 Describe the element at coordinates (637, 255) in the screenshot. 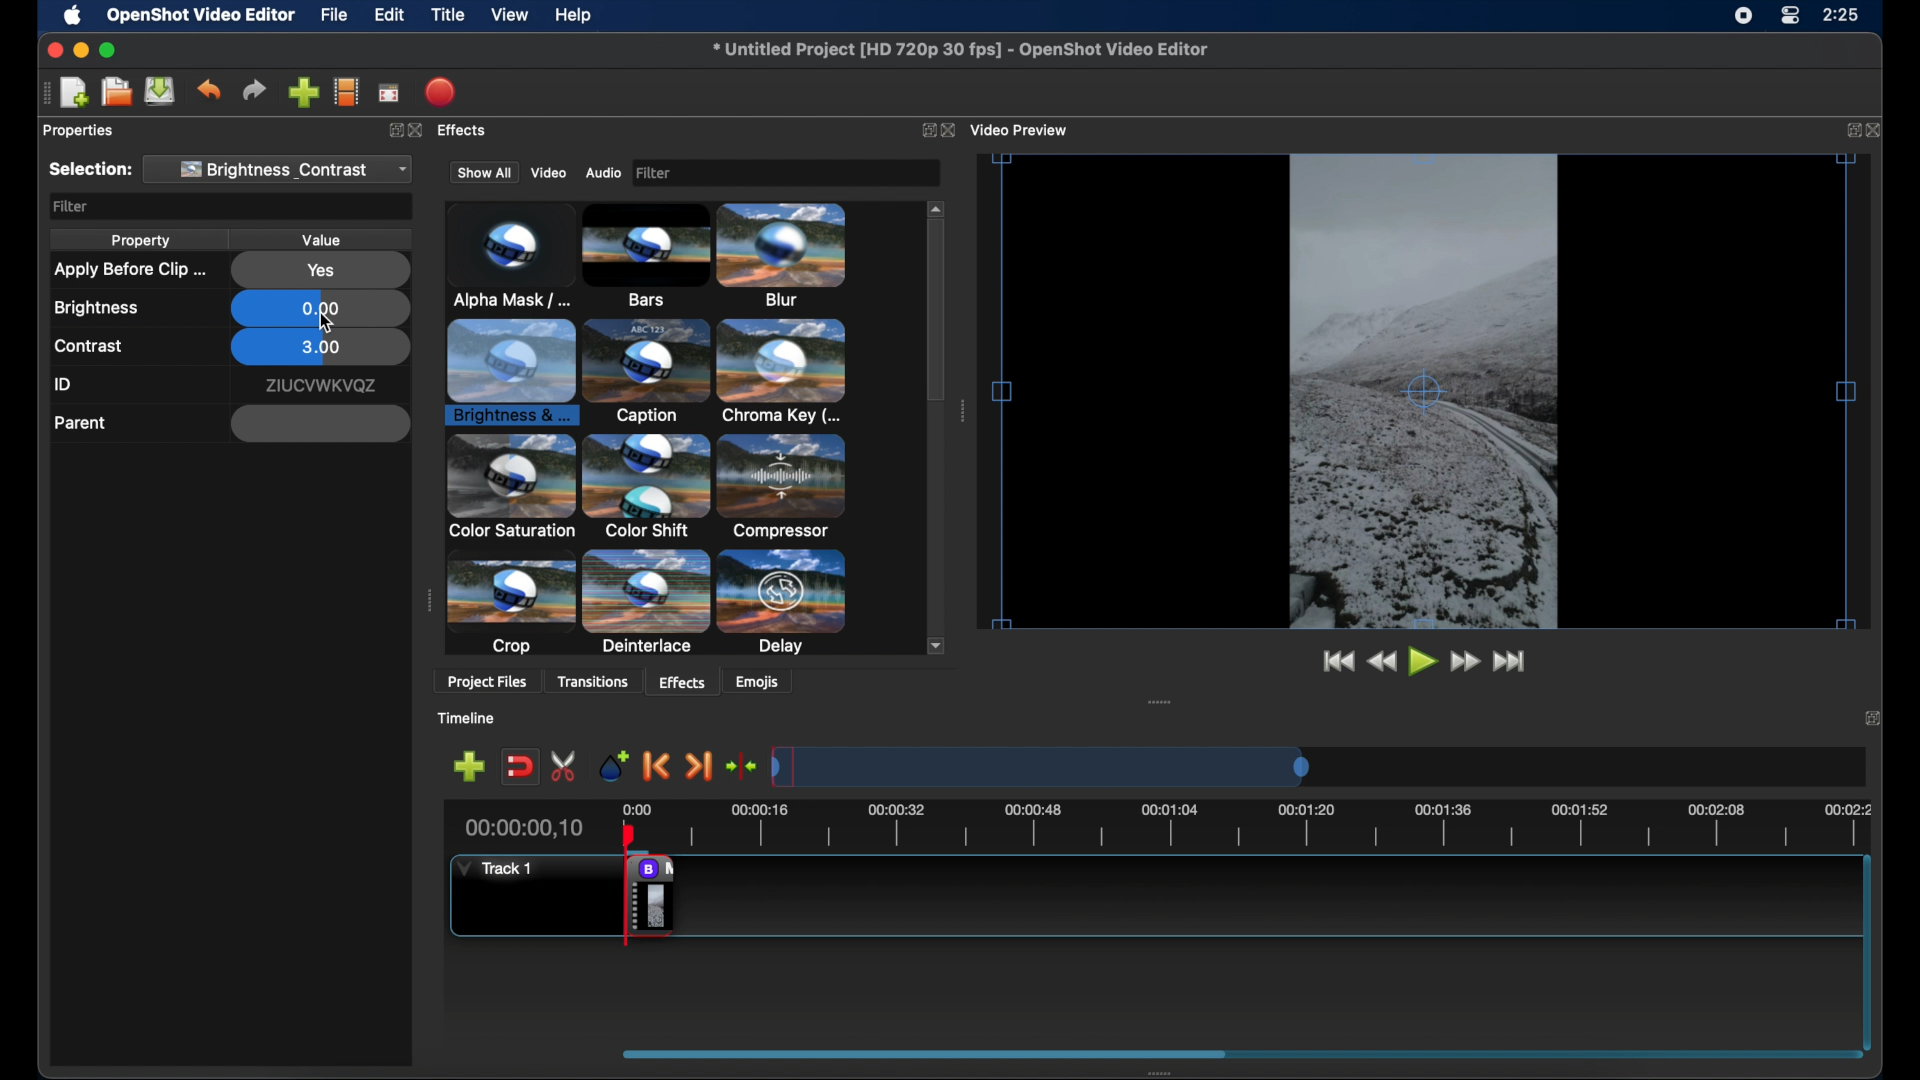

I see `blur` at that location.